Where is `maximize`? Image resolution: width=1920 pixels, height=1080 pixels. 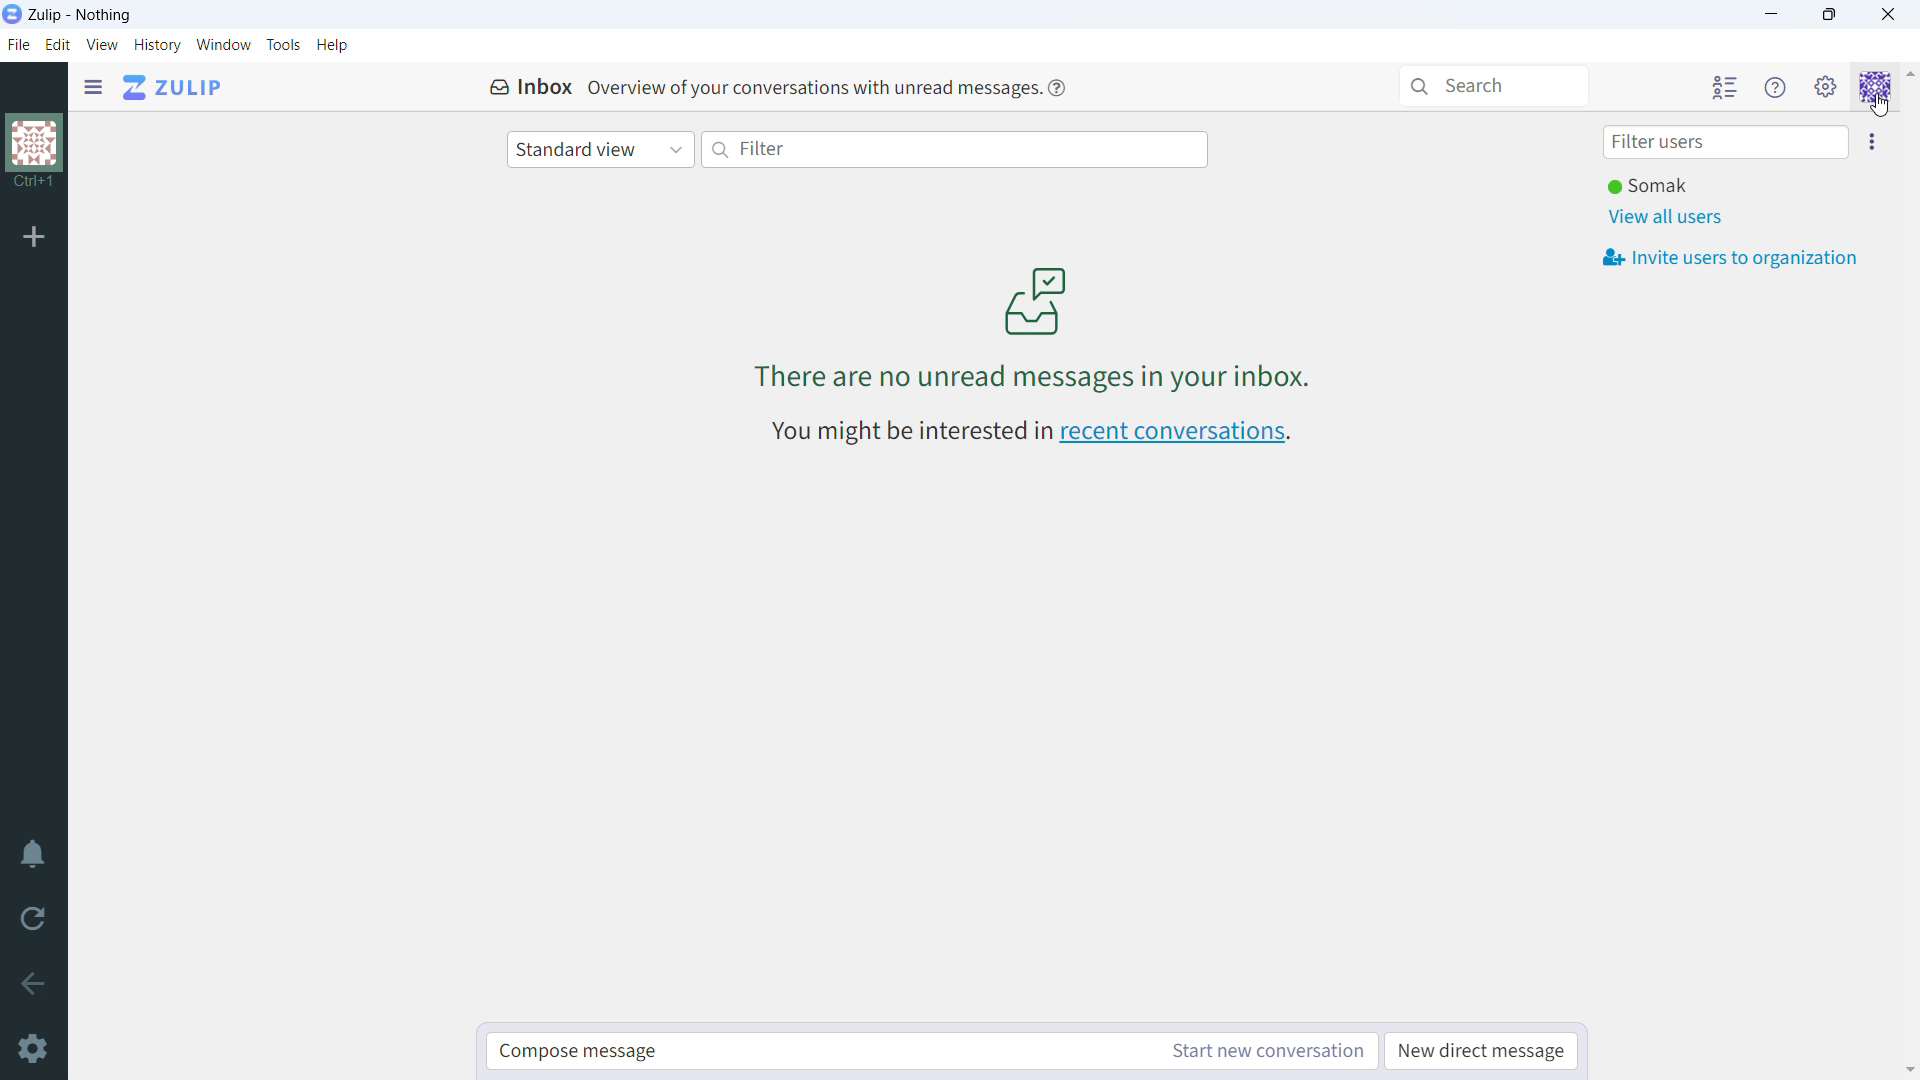 maximize is located at coordinates (1833, 15).